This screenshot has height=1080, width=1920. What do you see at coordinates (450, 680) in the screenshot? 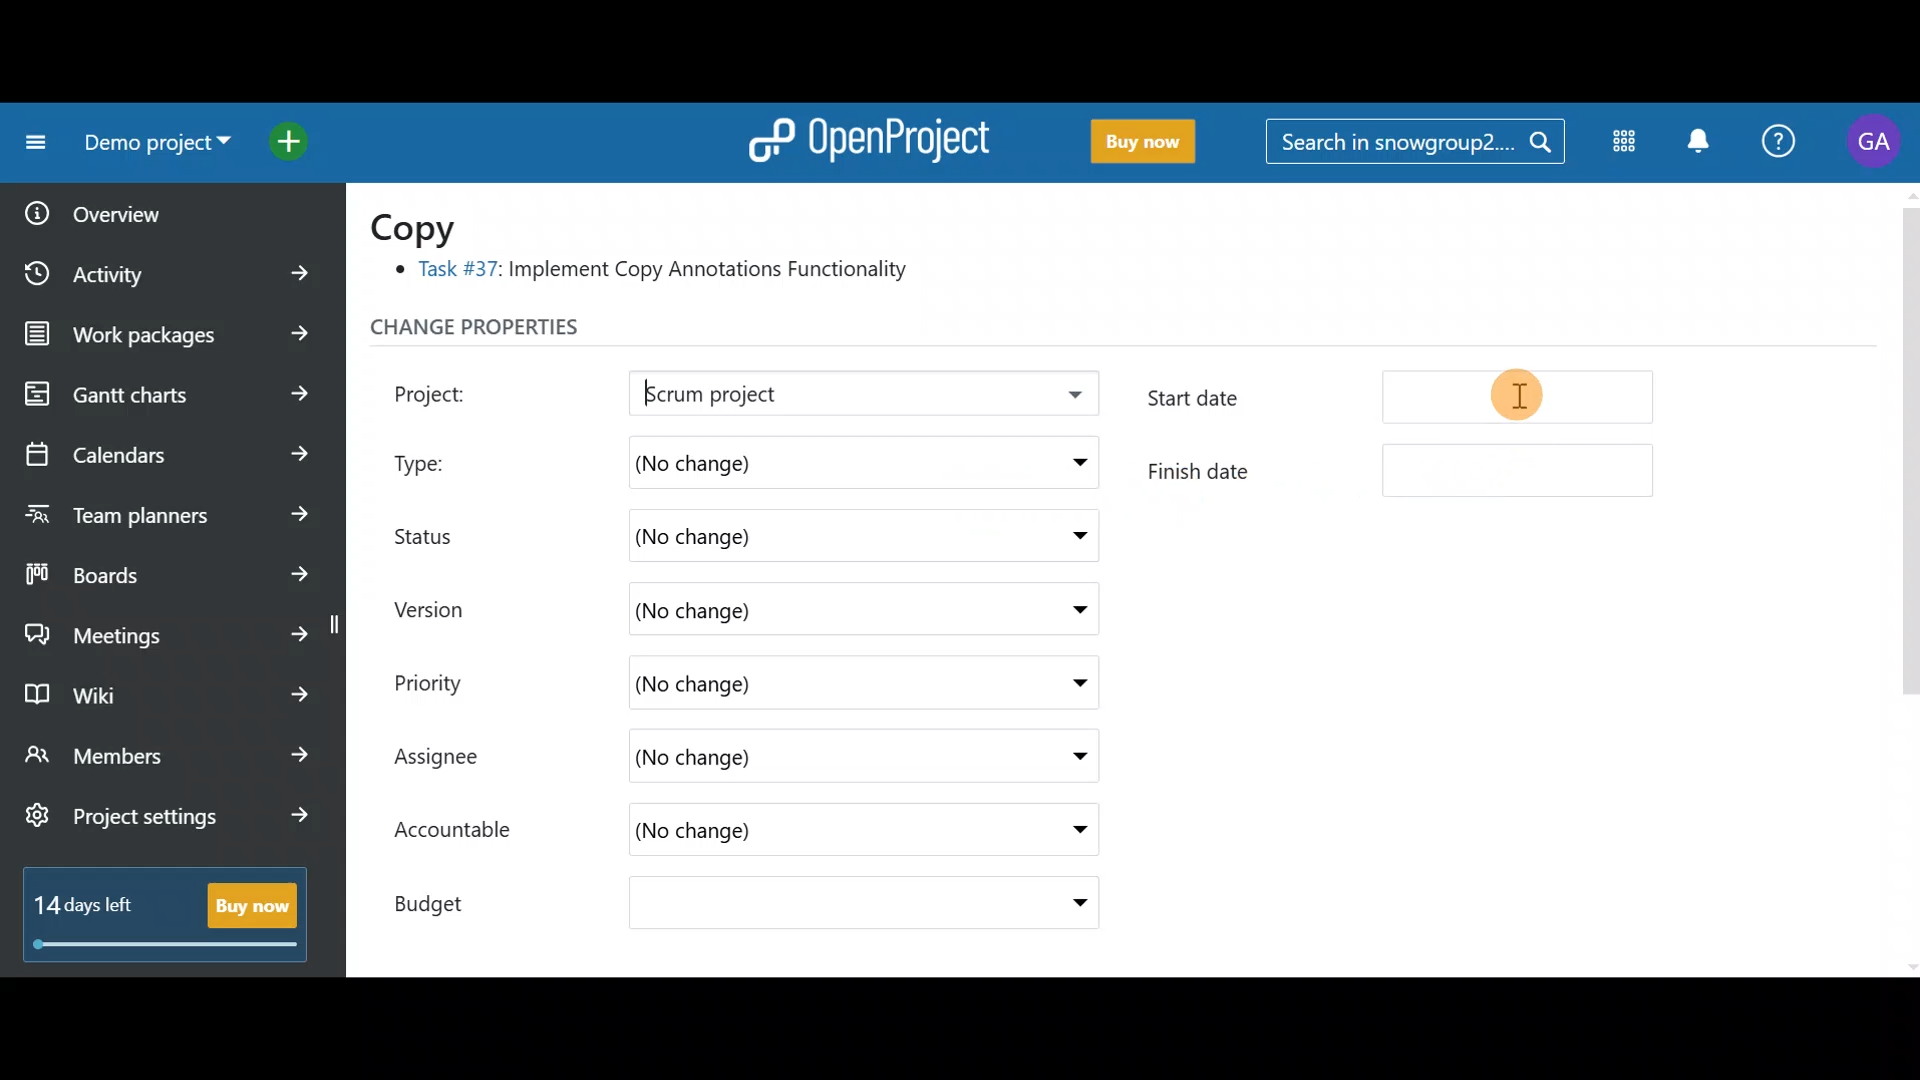
I see `Priority` at bounding box center [450, 680].